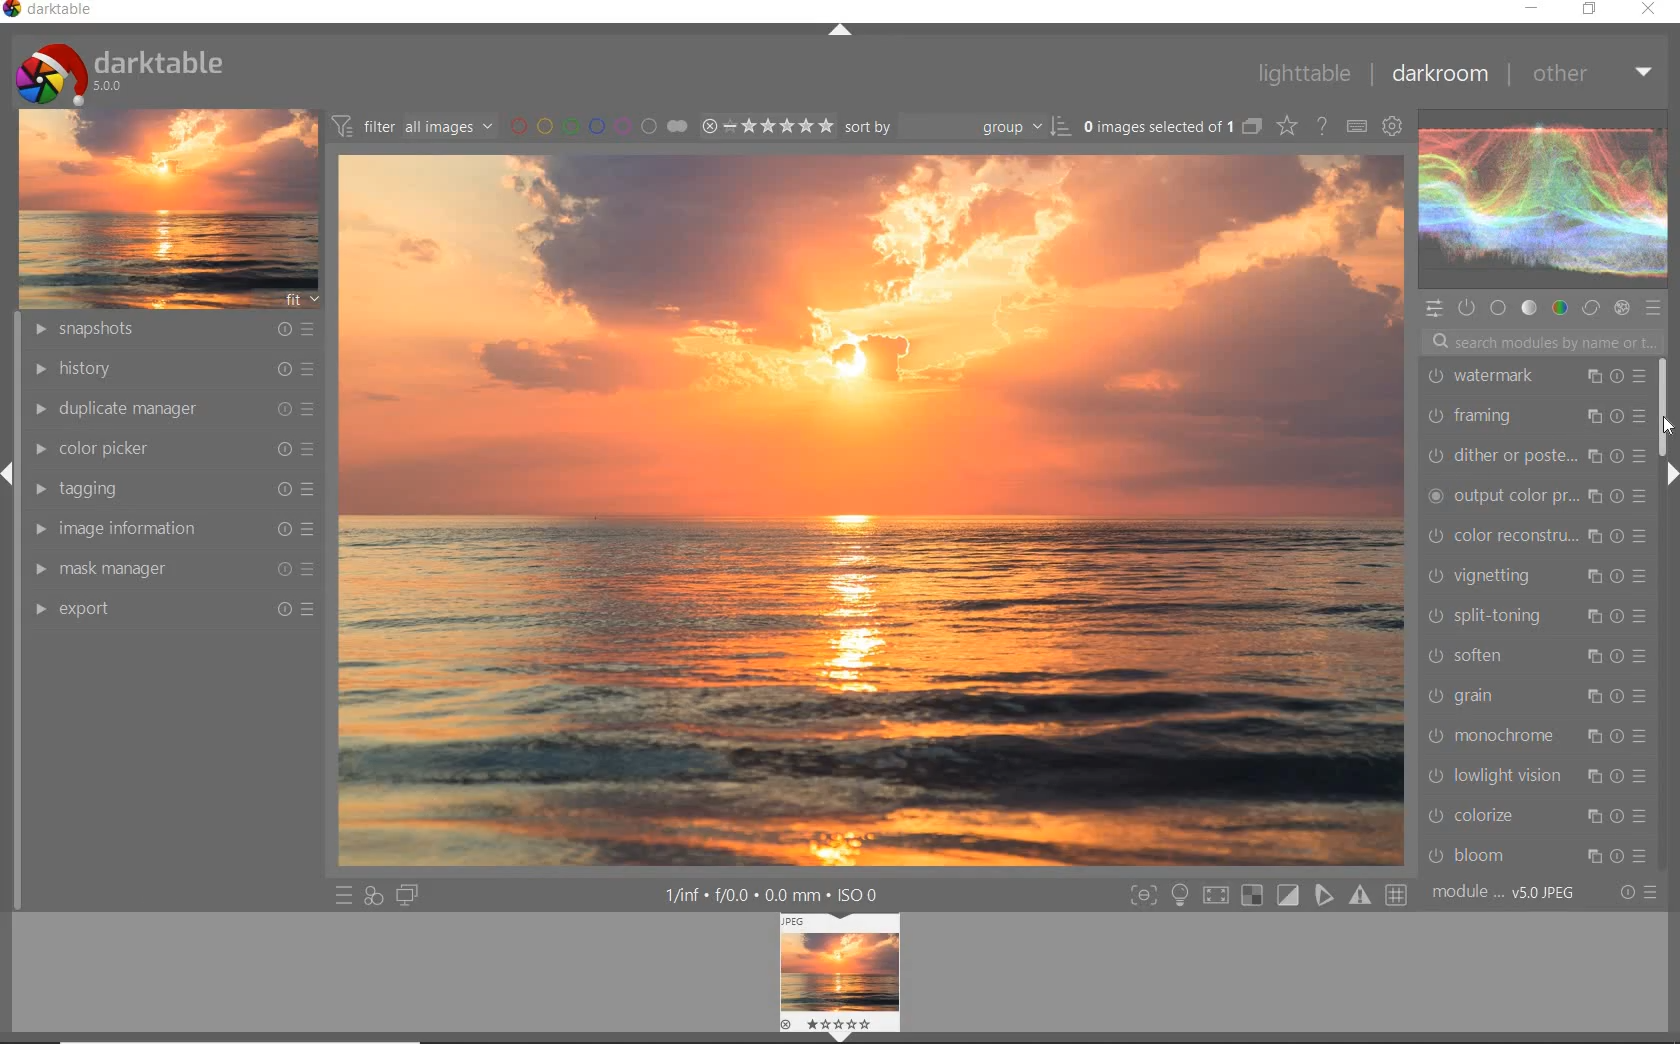 The height and width of the screenshot is (1044, 1680). Describe the element at coordinates (1251, 125) in the screenshot. I see `COLLAPSE GROUPED IMAGES` at that location.